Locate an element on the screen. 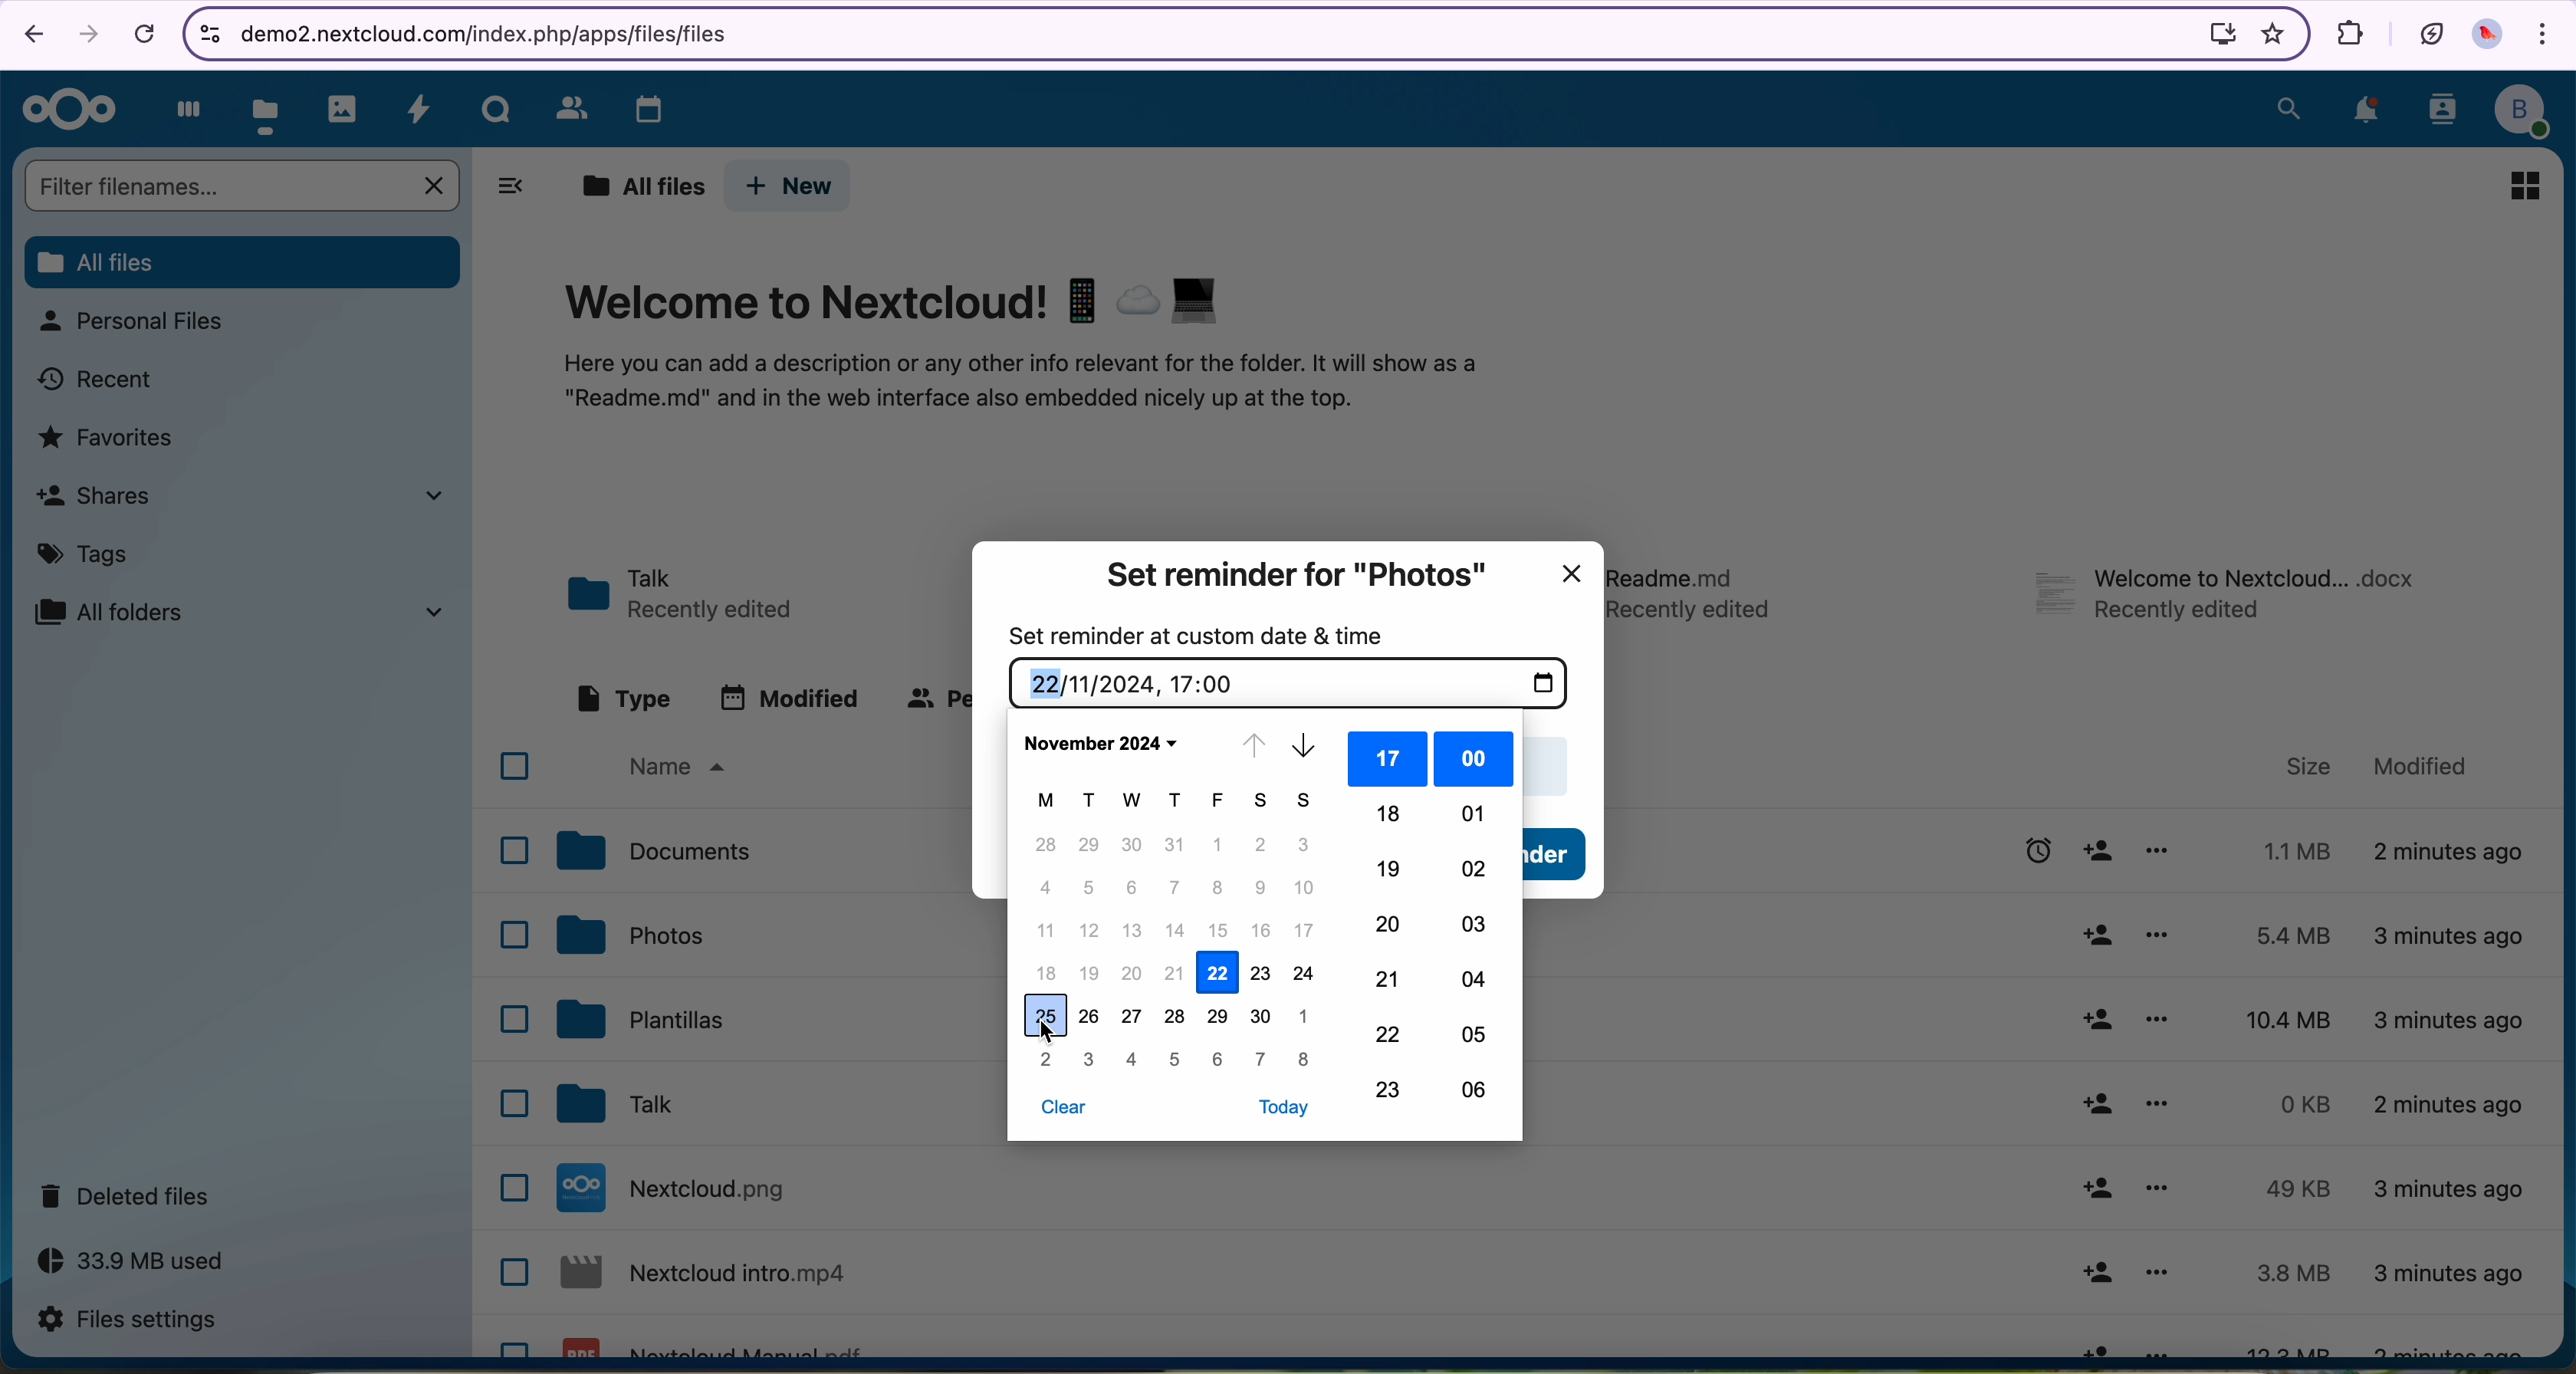  hide tabs is located at coordinates (512, 188).